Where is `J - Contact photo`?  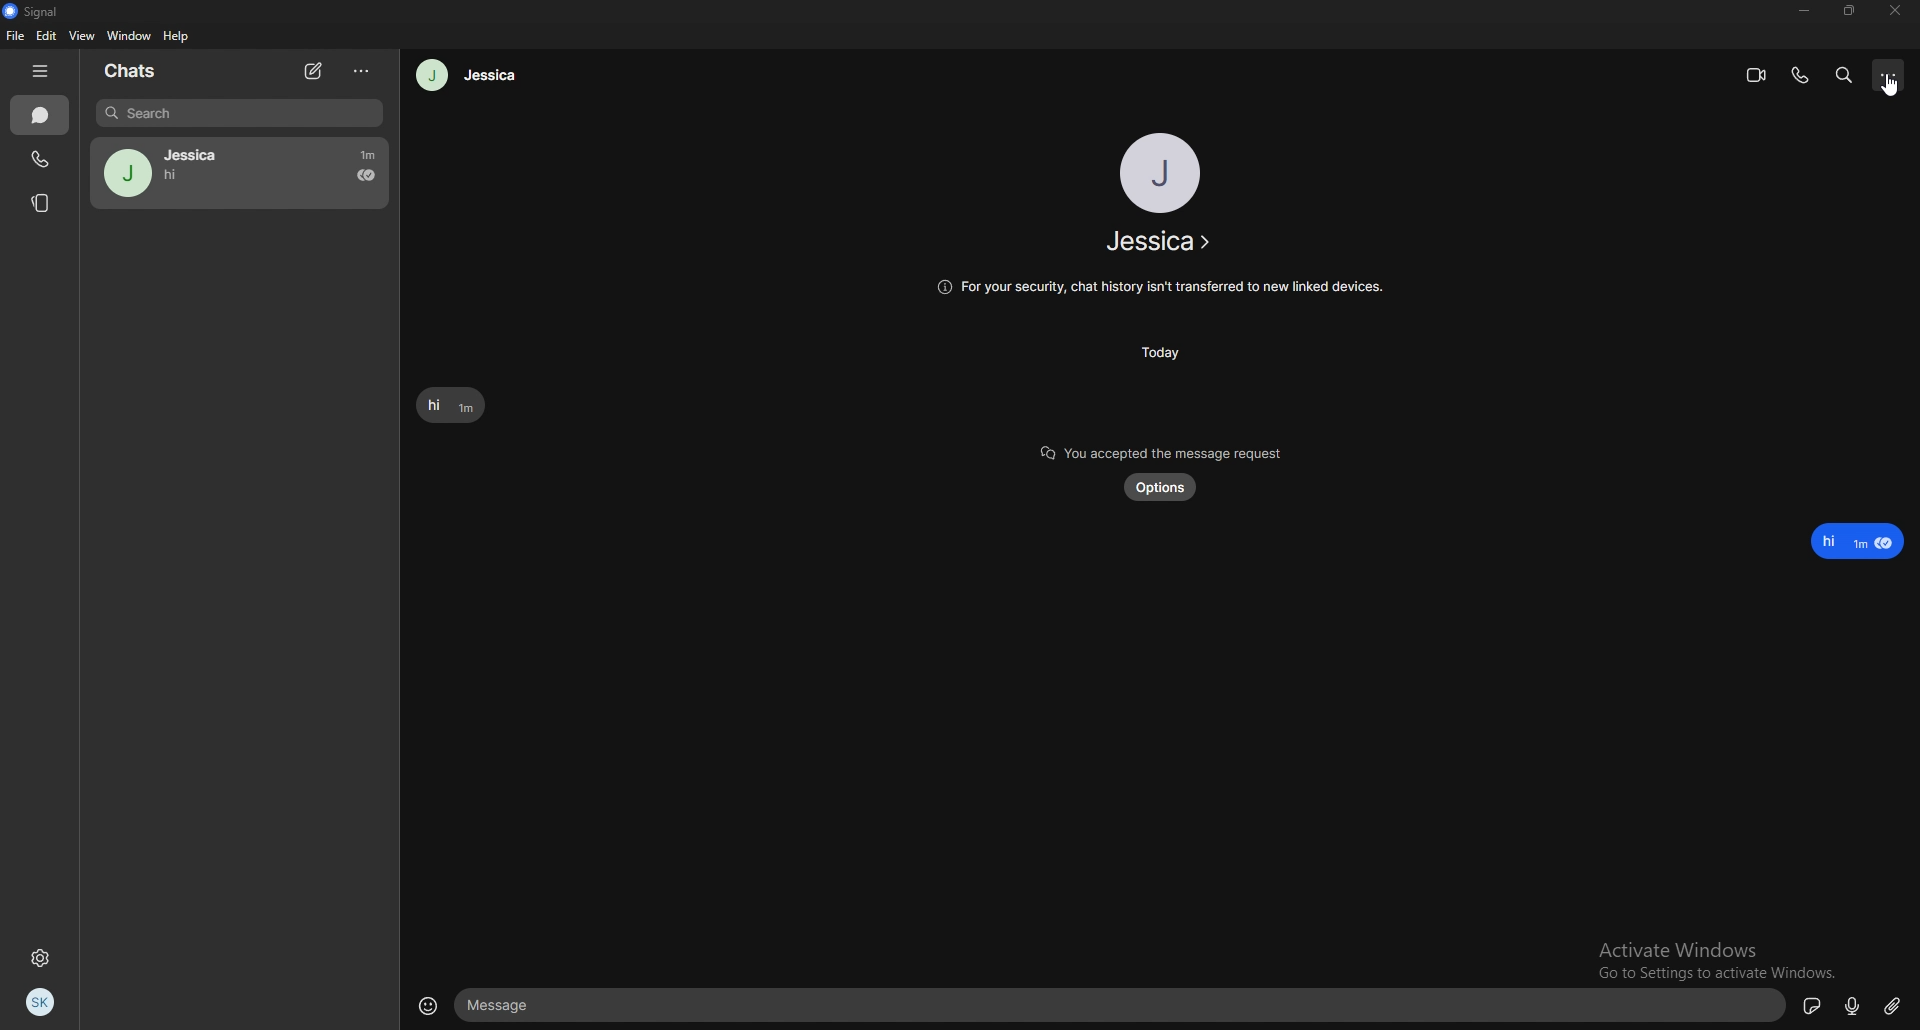
J - Contact photo is located at coordinates (1161, 172).